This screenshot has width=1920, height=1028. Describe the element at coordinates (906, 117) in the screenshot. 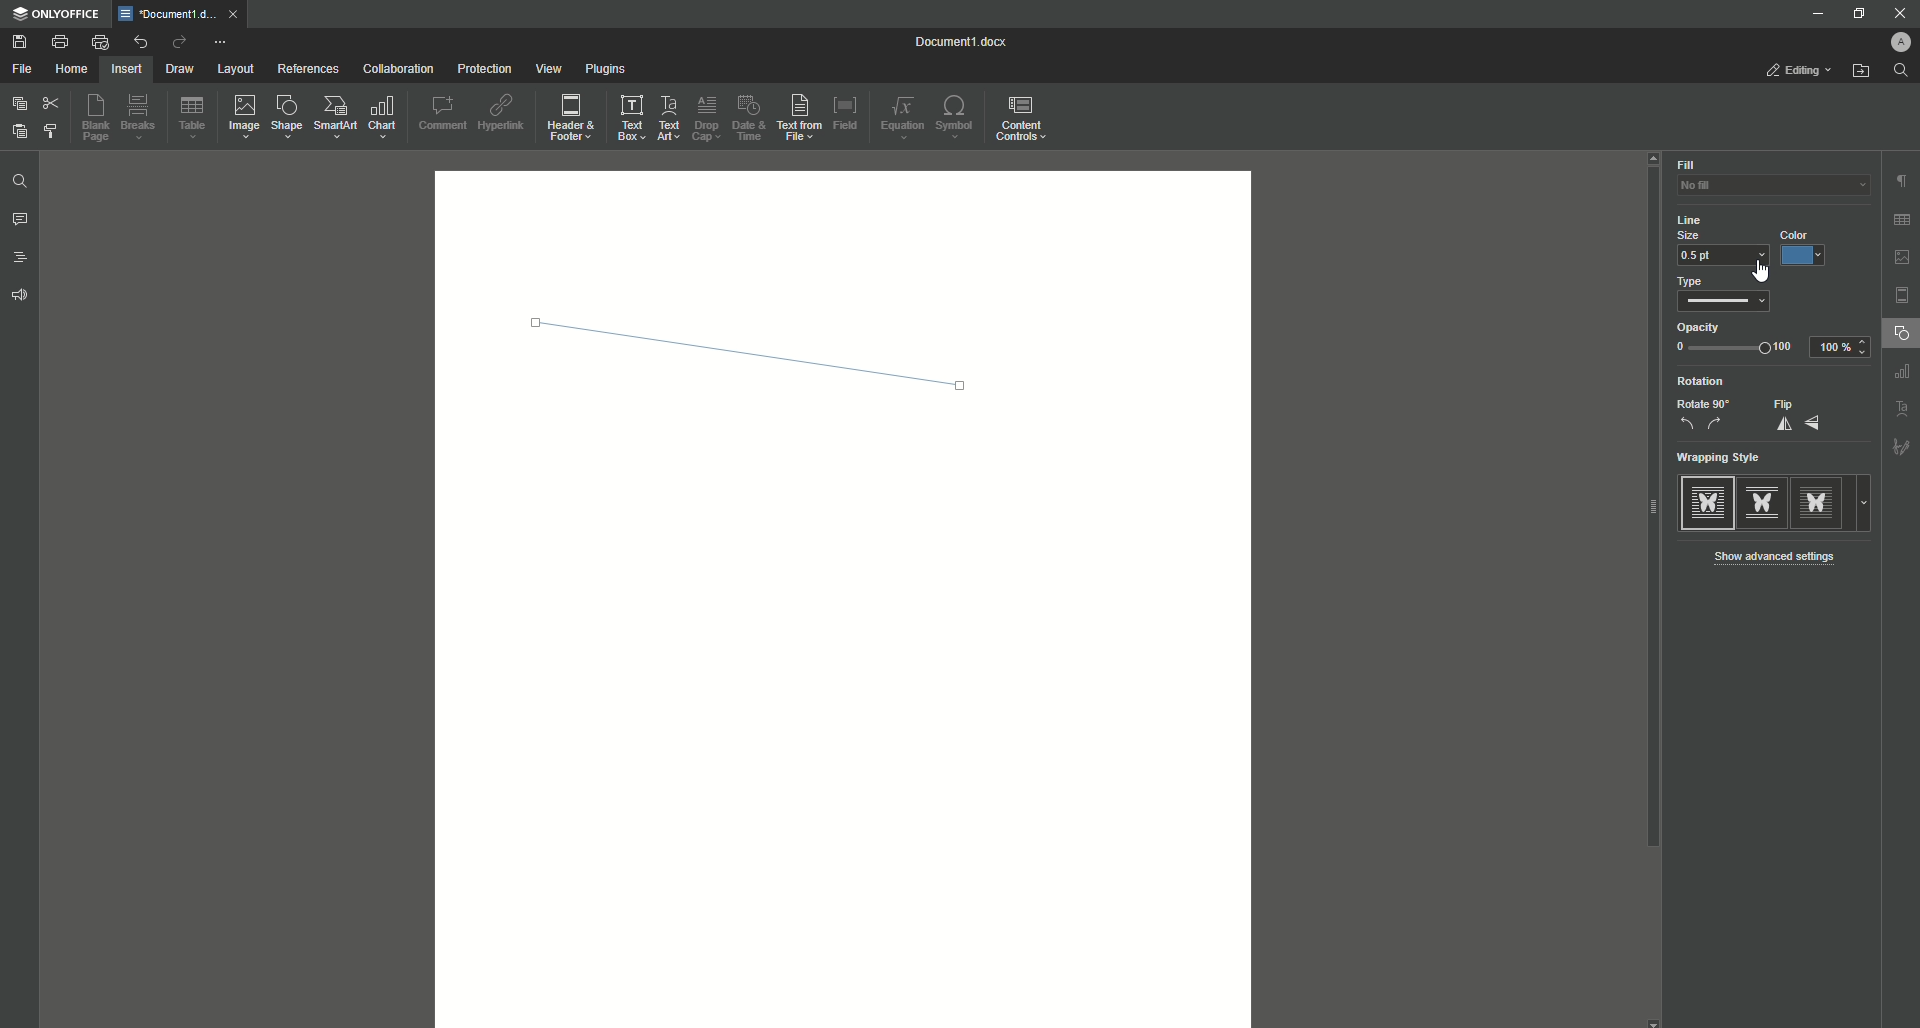

I see `Equation` at that location.